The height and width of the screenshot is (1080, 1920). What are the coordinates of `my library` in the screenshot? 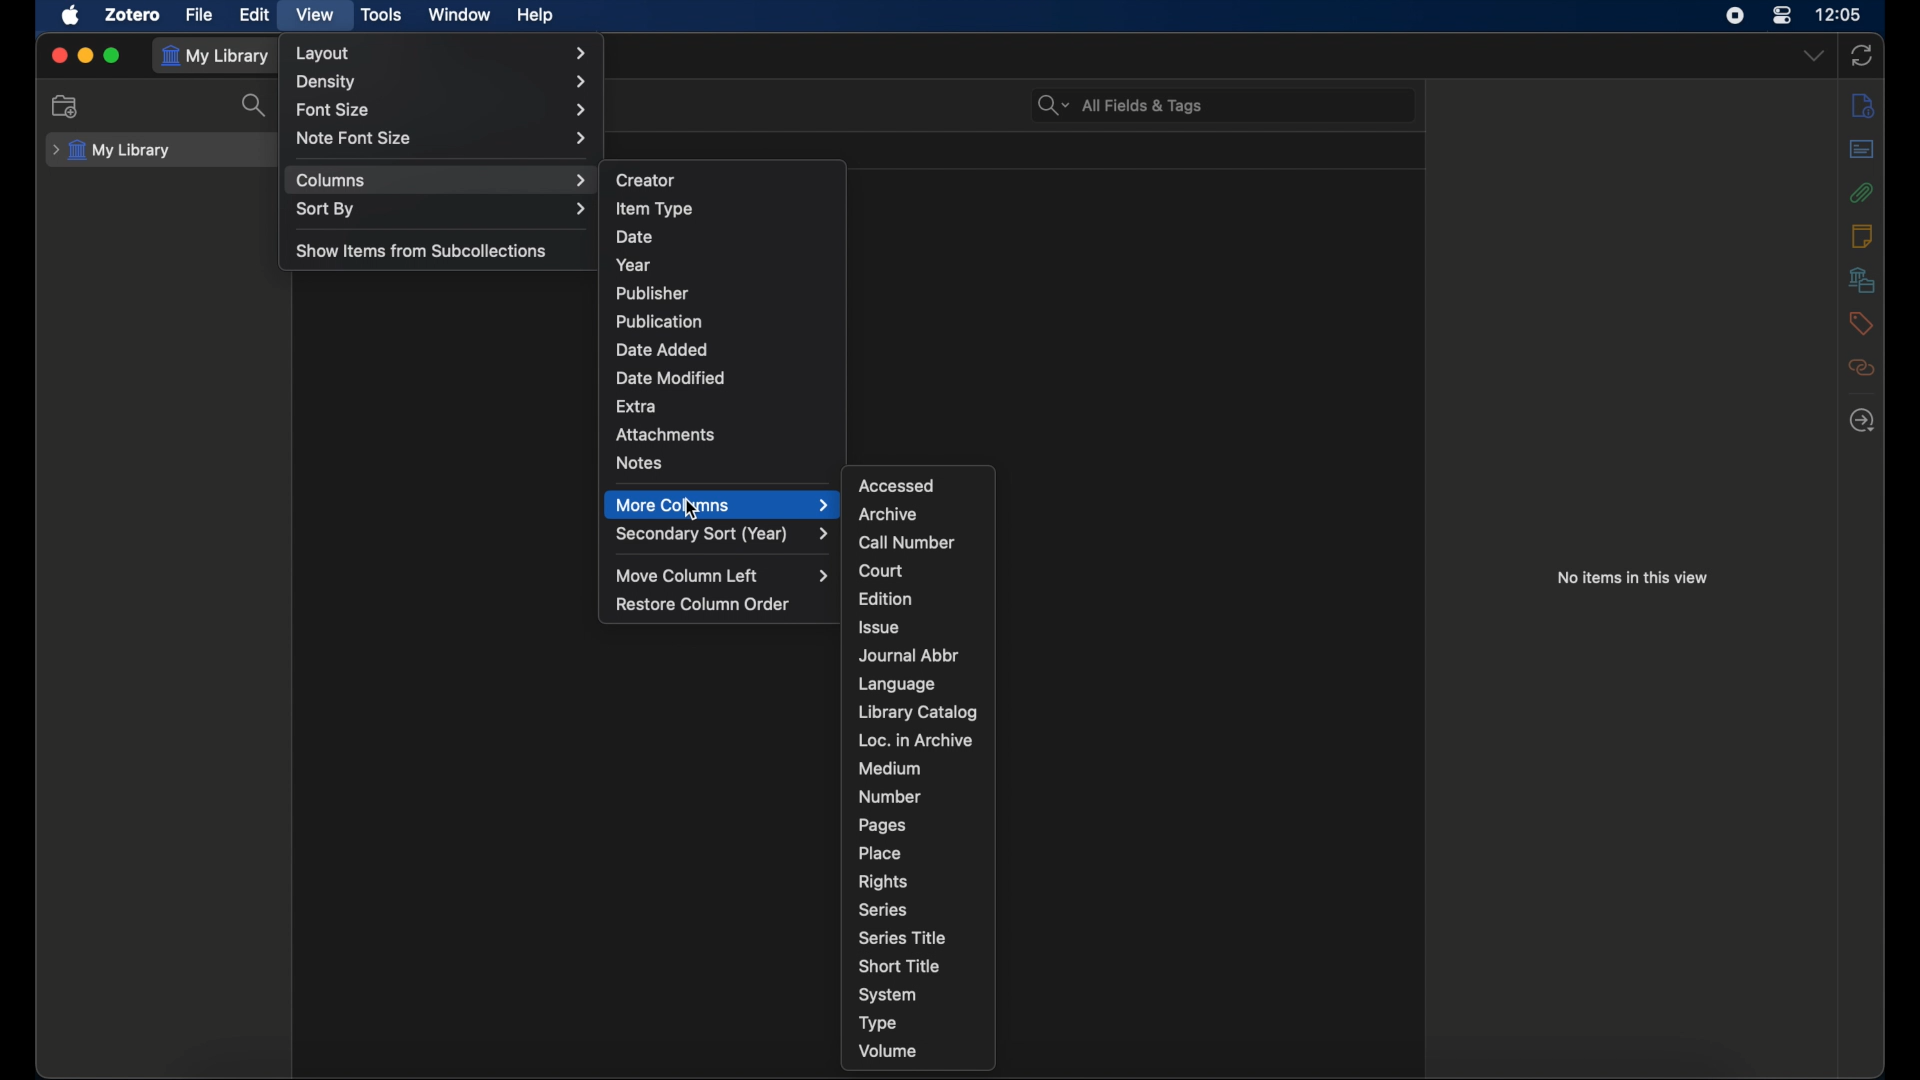 It's located at (216, 56).